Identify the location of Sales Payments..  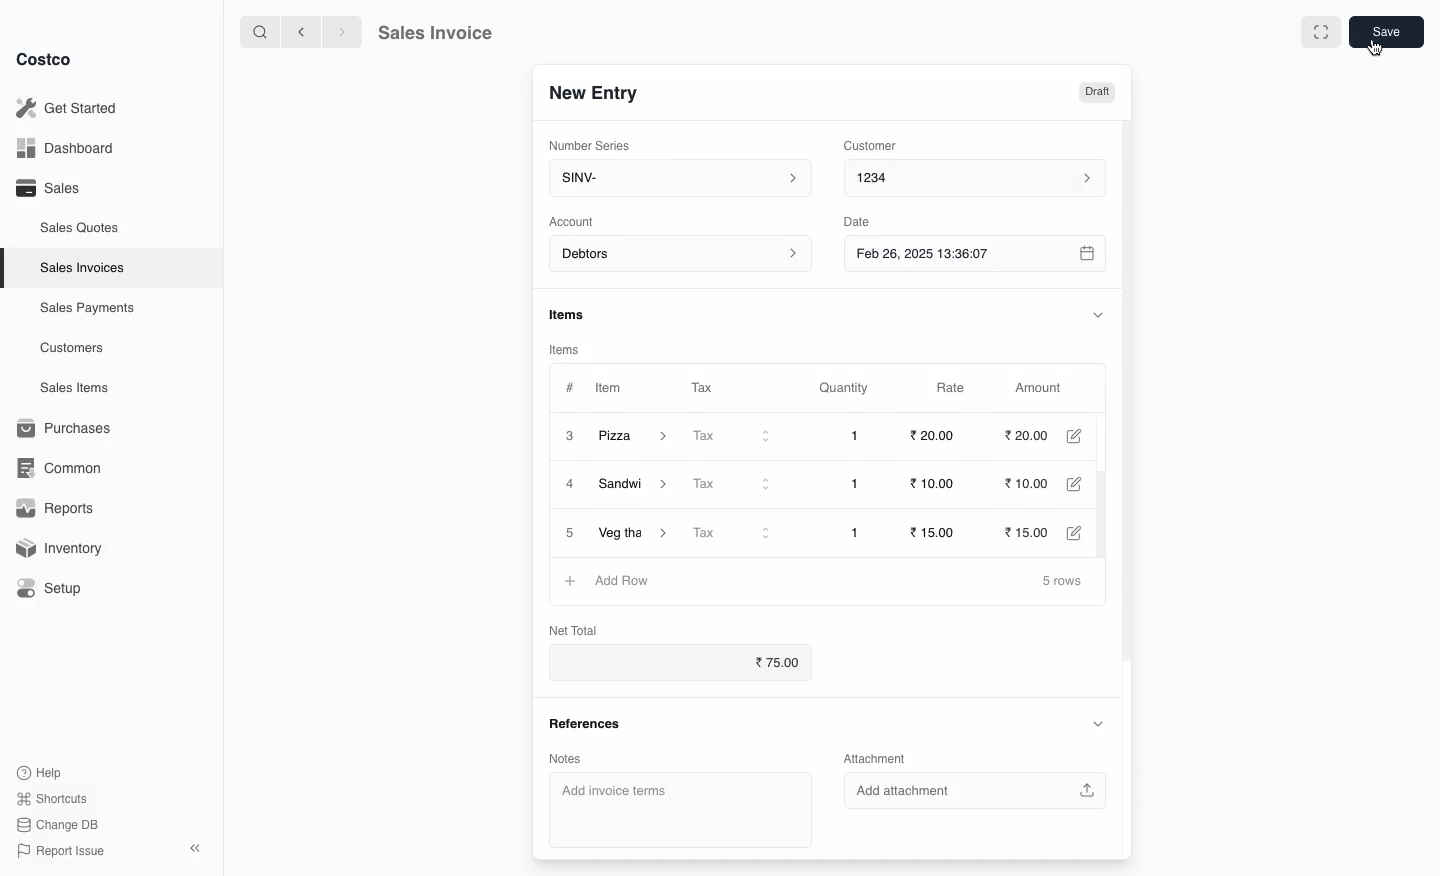
(89, 310).